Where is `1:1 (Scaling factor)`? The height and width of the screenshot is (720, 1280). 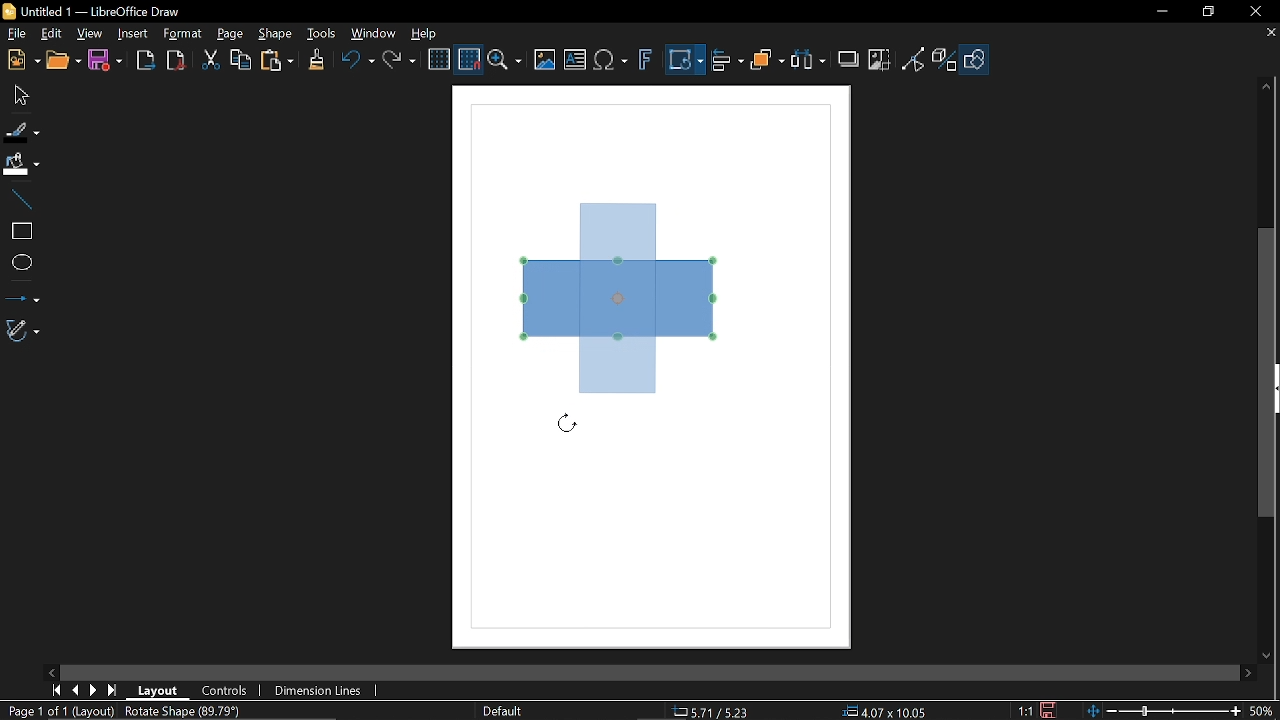 1:1 (Scaling factor) is located at coordinates (1025, 711).